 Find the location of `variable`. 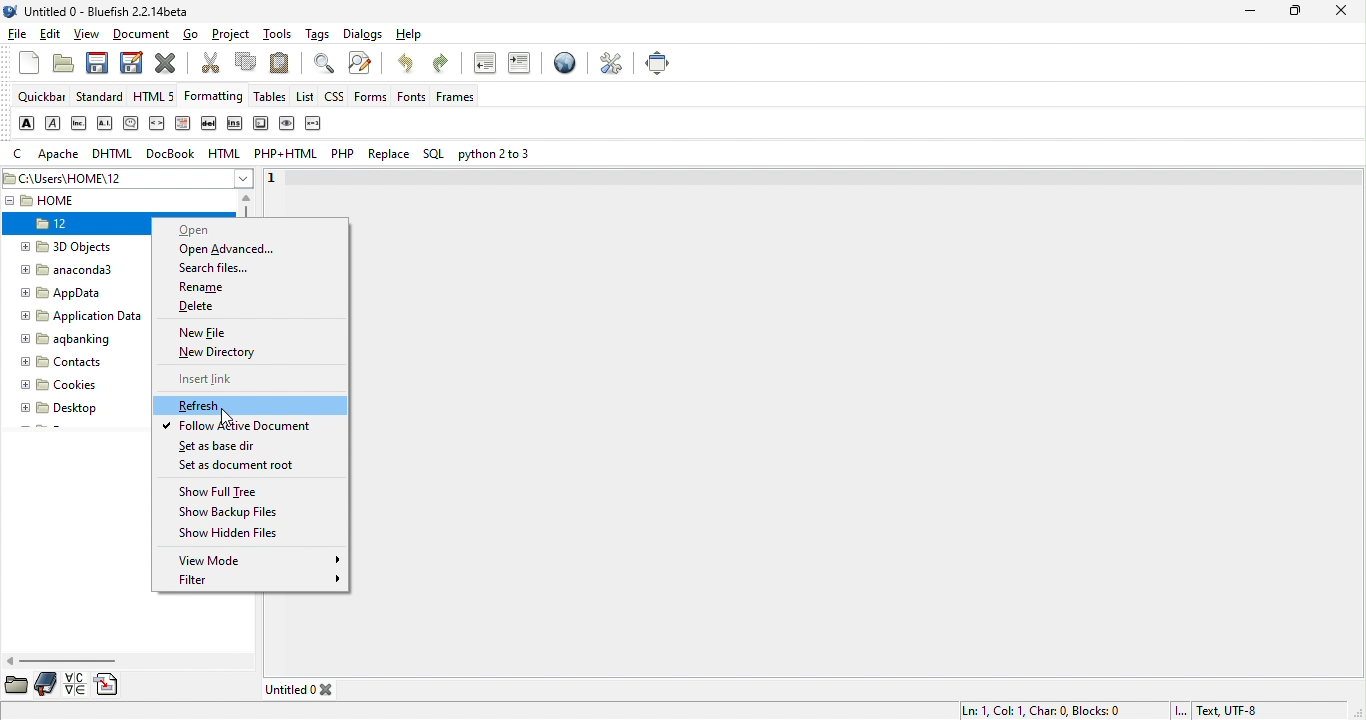

variable is located at coordinates (313, 123).